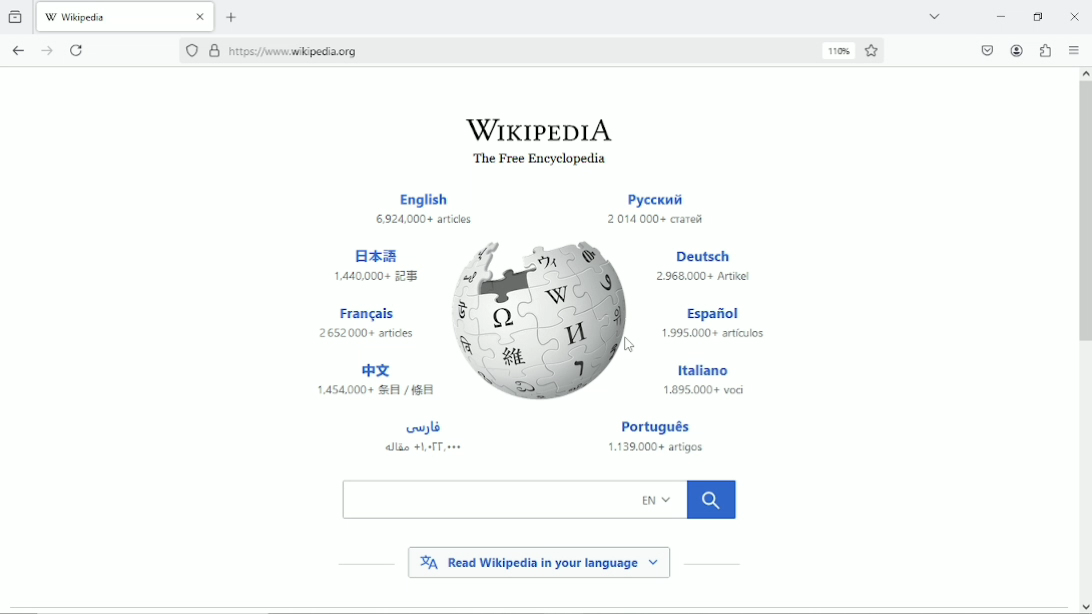 The width and height of the screenshot is (1092, 614). Describe the element at coordinates (543, 319) in the screenshot. I see `wikipedia logo` at that location.